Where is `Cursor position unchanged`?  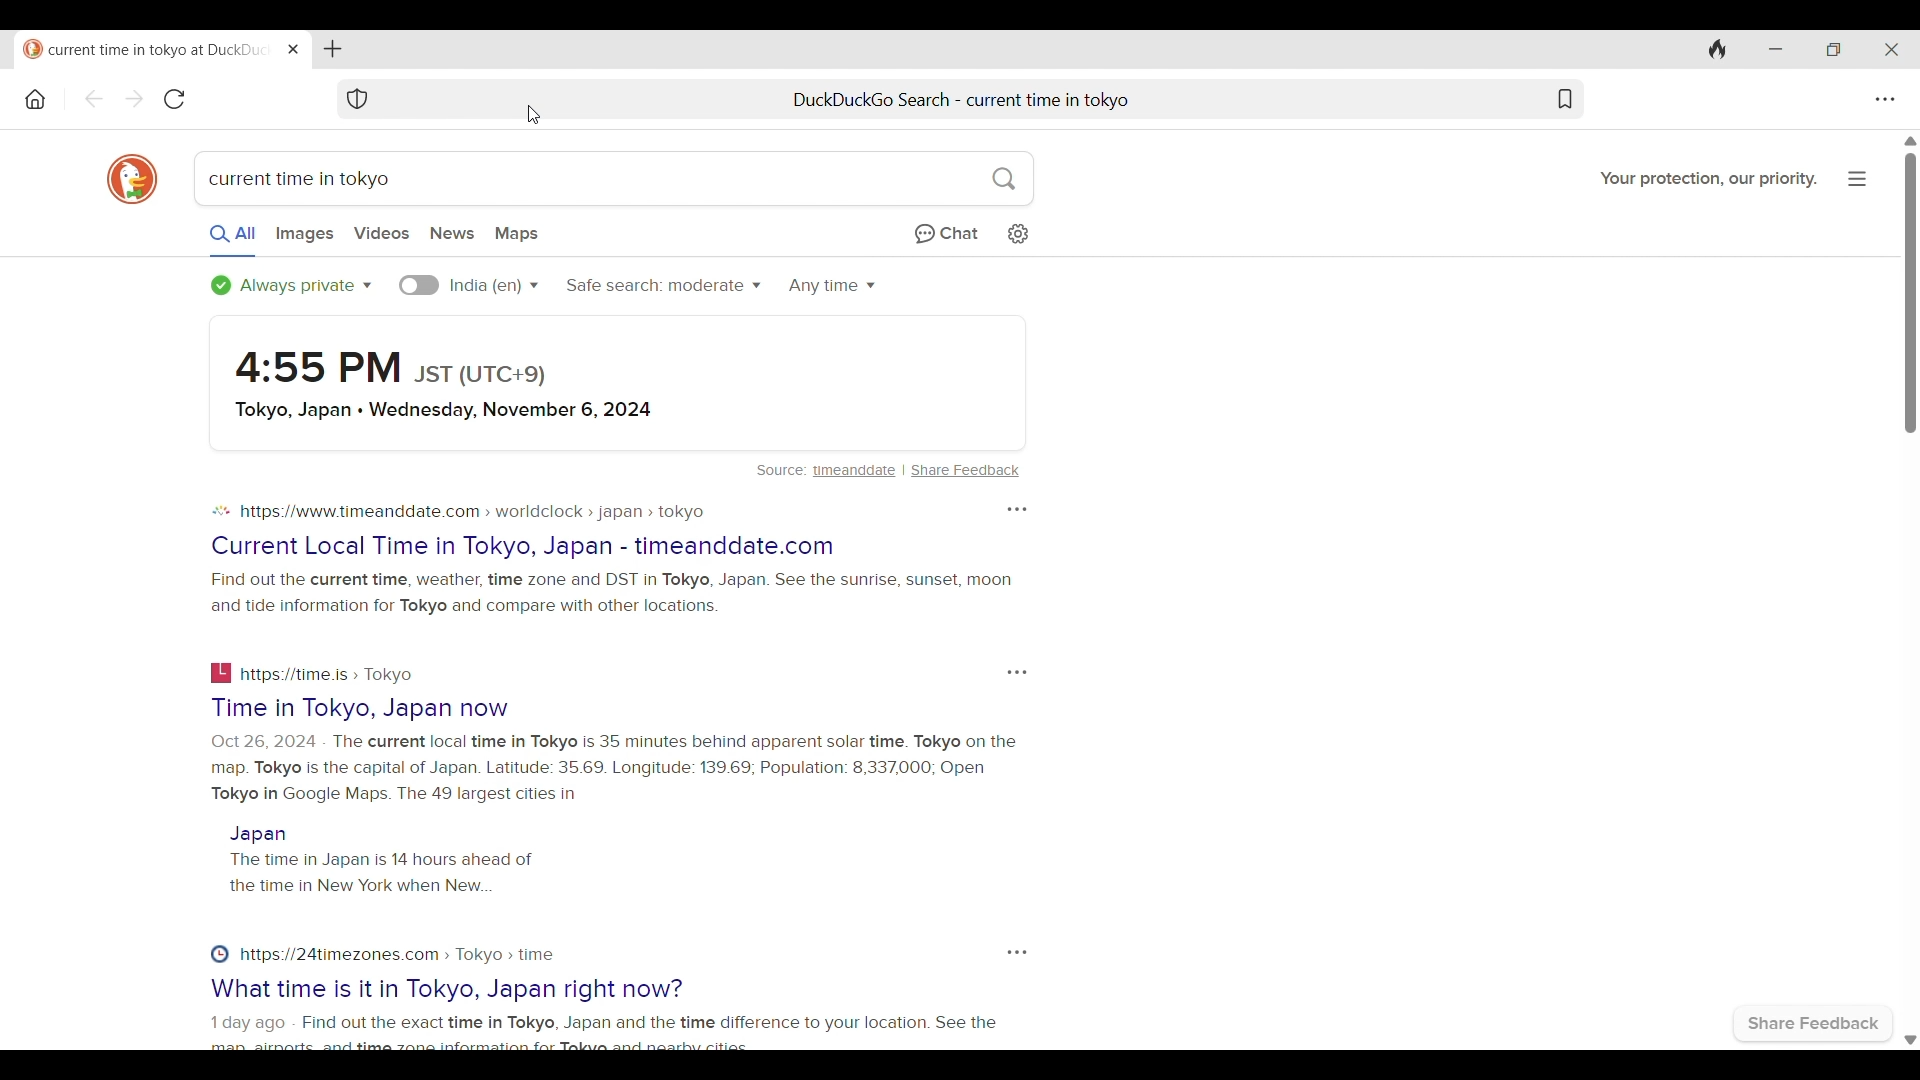 Cursor position unchanged is located at coordinates (533, 115).